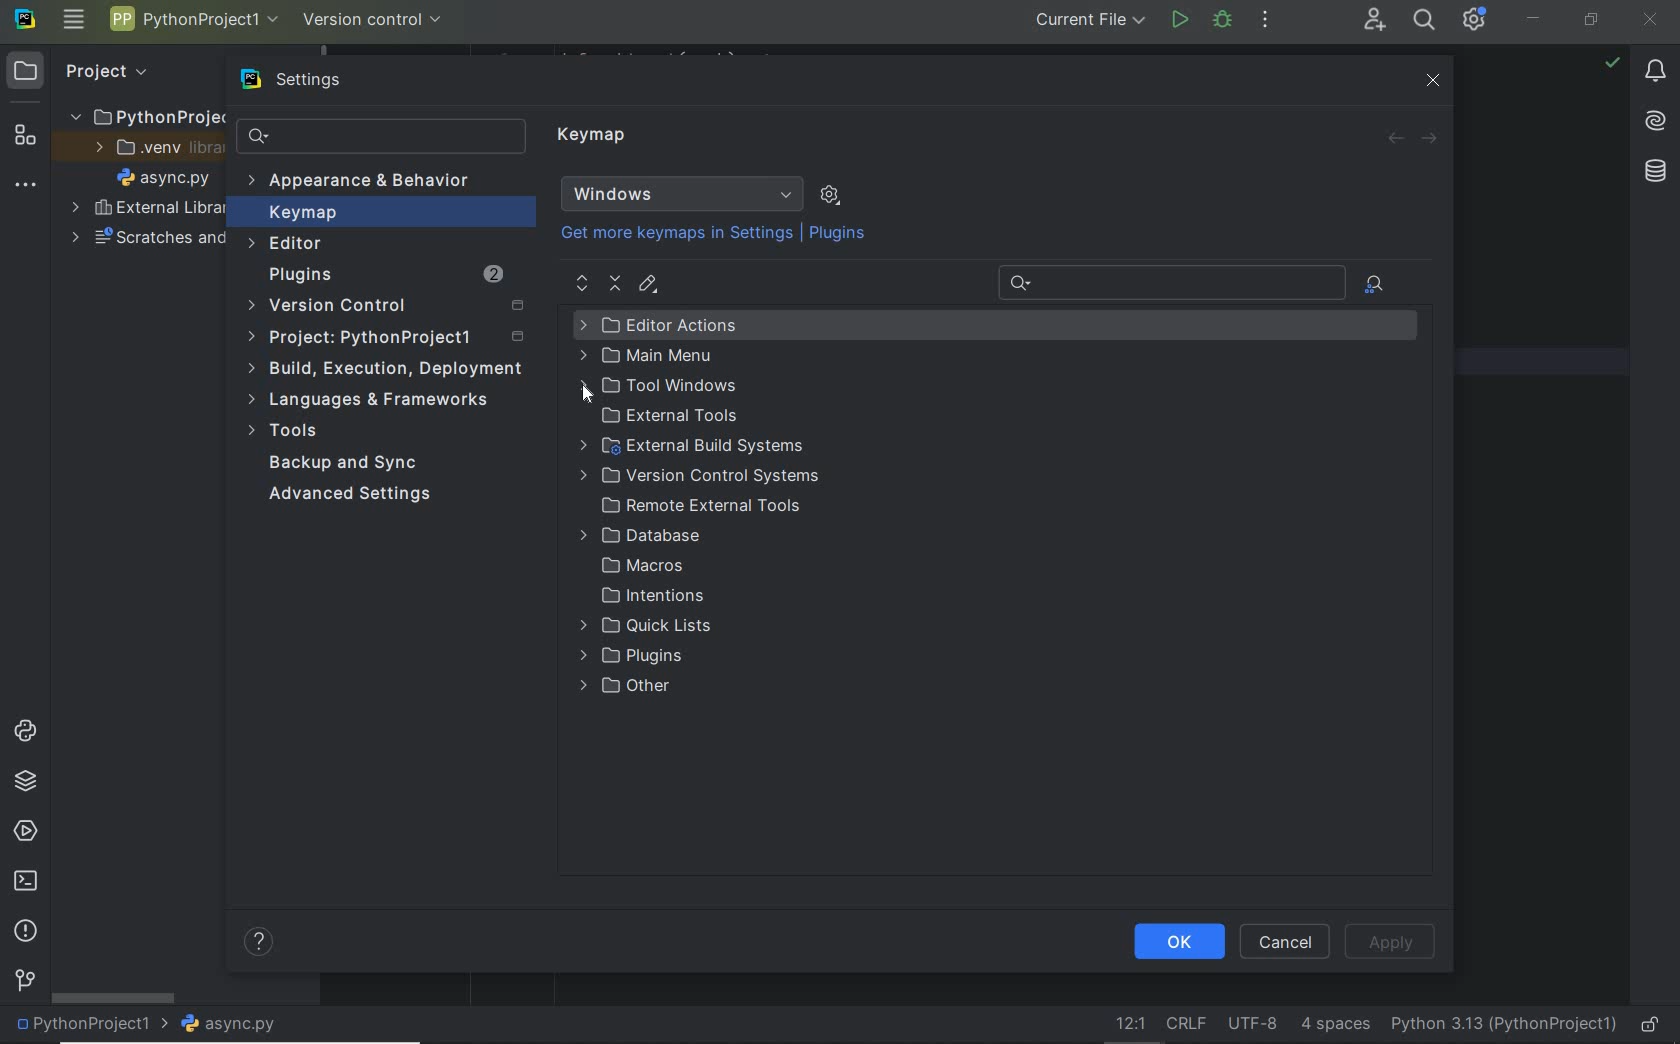 This screenshot has width=1680, height=1044. What do you see at coordinates (1288, 941) in the screenshot?
I see `Cancel` at bounding box center [1288, 941].